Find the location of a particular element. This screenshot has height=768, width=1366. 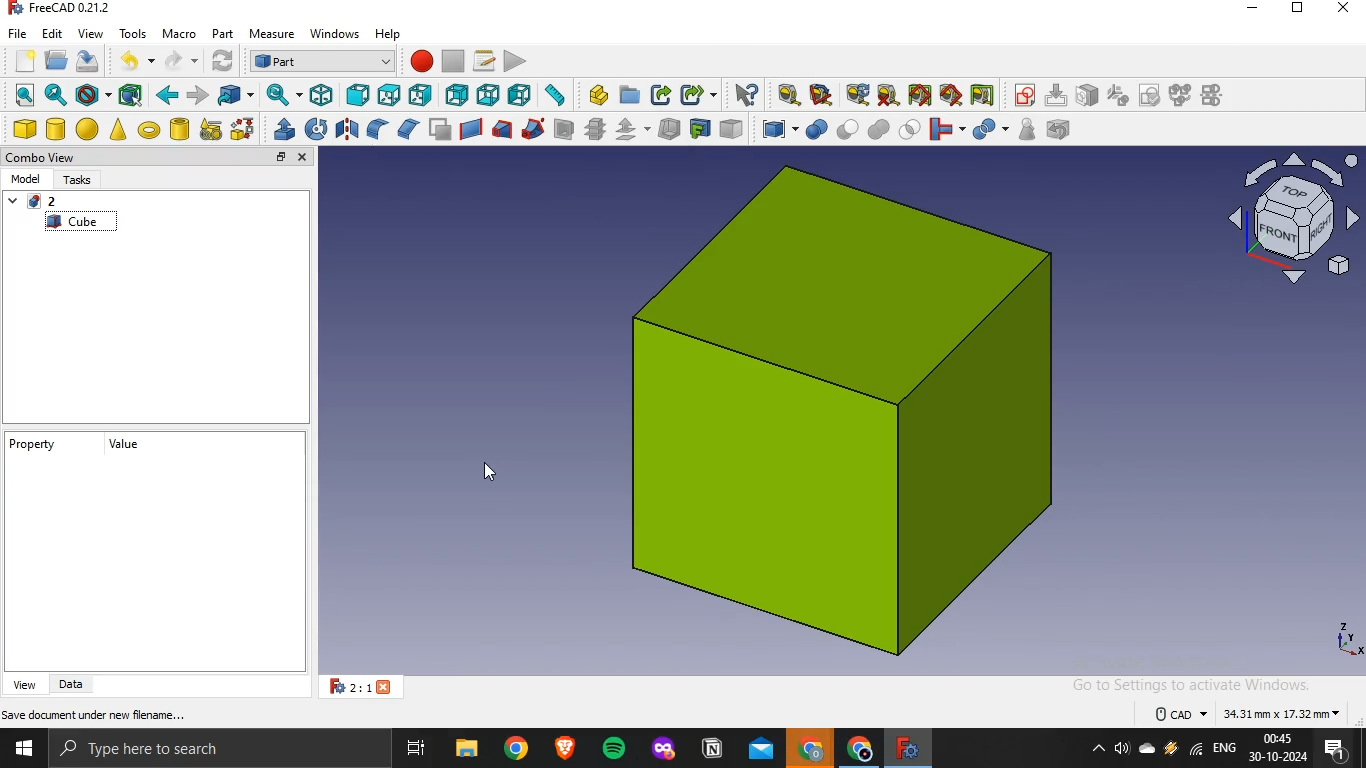

value is located at coordinates (122, 444).